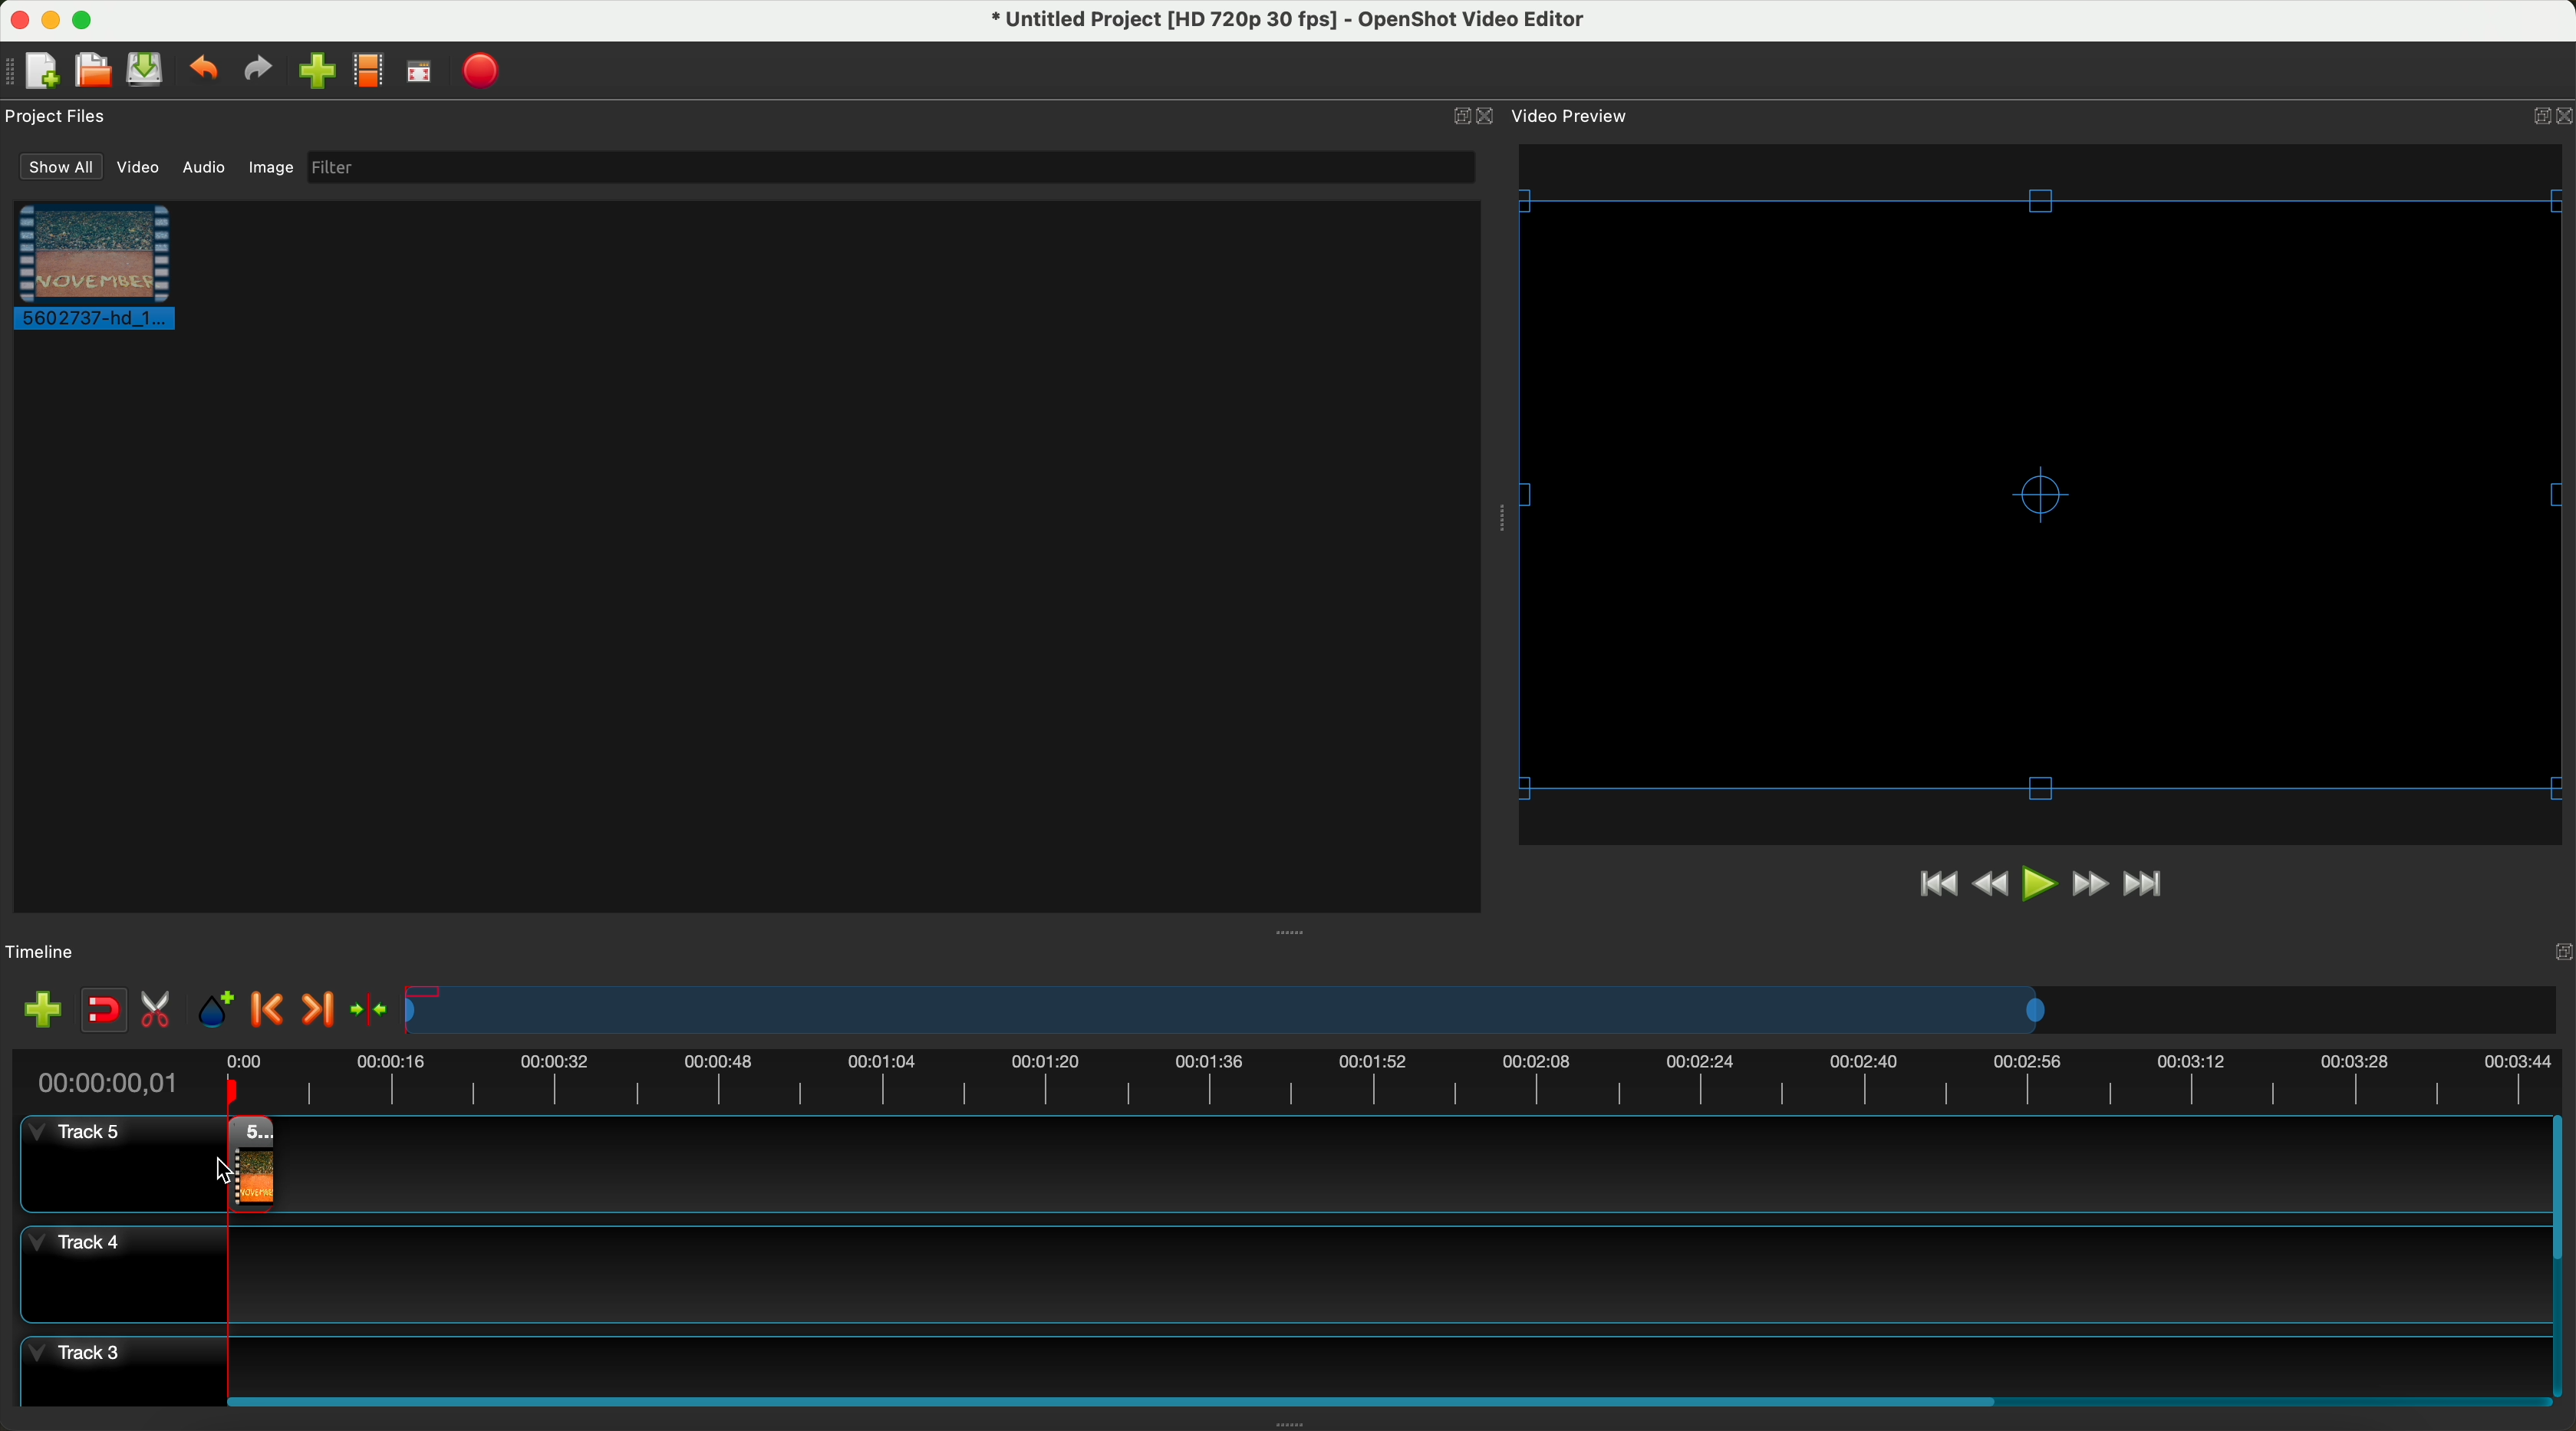 Image resolution: width=2576 pixels, height=1431 pixels. I want to click on export video, so click(483, 71).